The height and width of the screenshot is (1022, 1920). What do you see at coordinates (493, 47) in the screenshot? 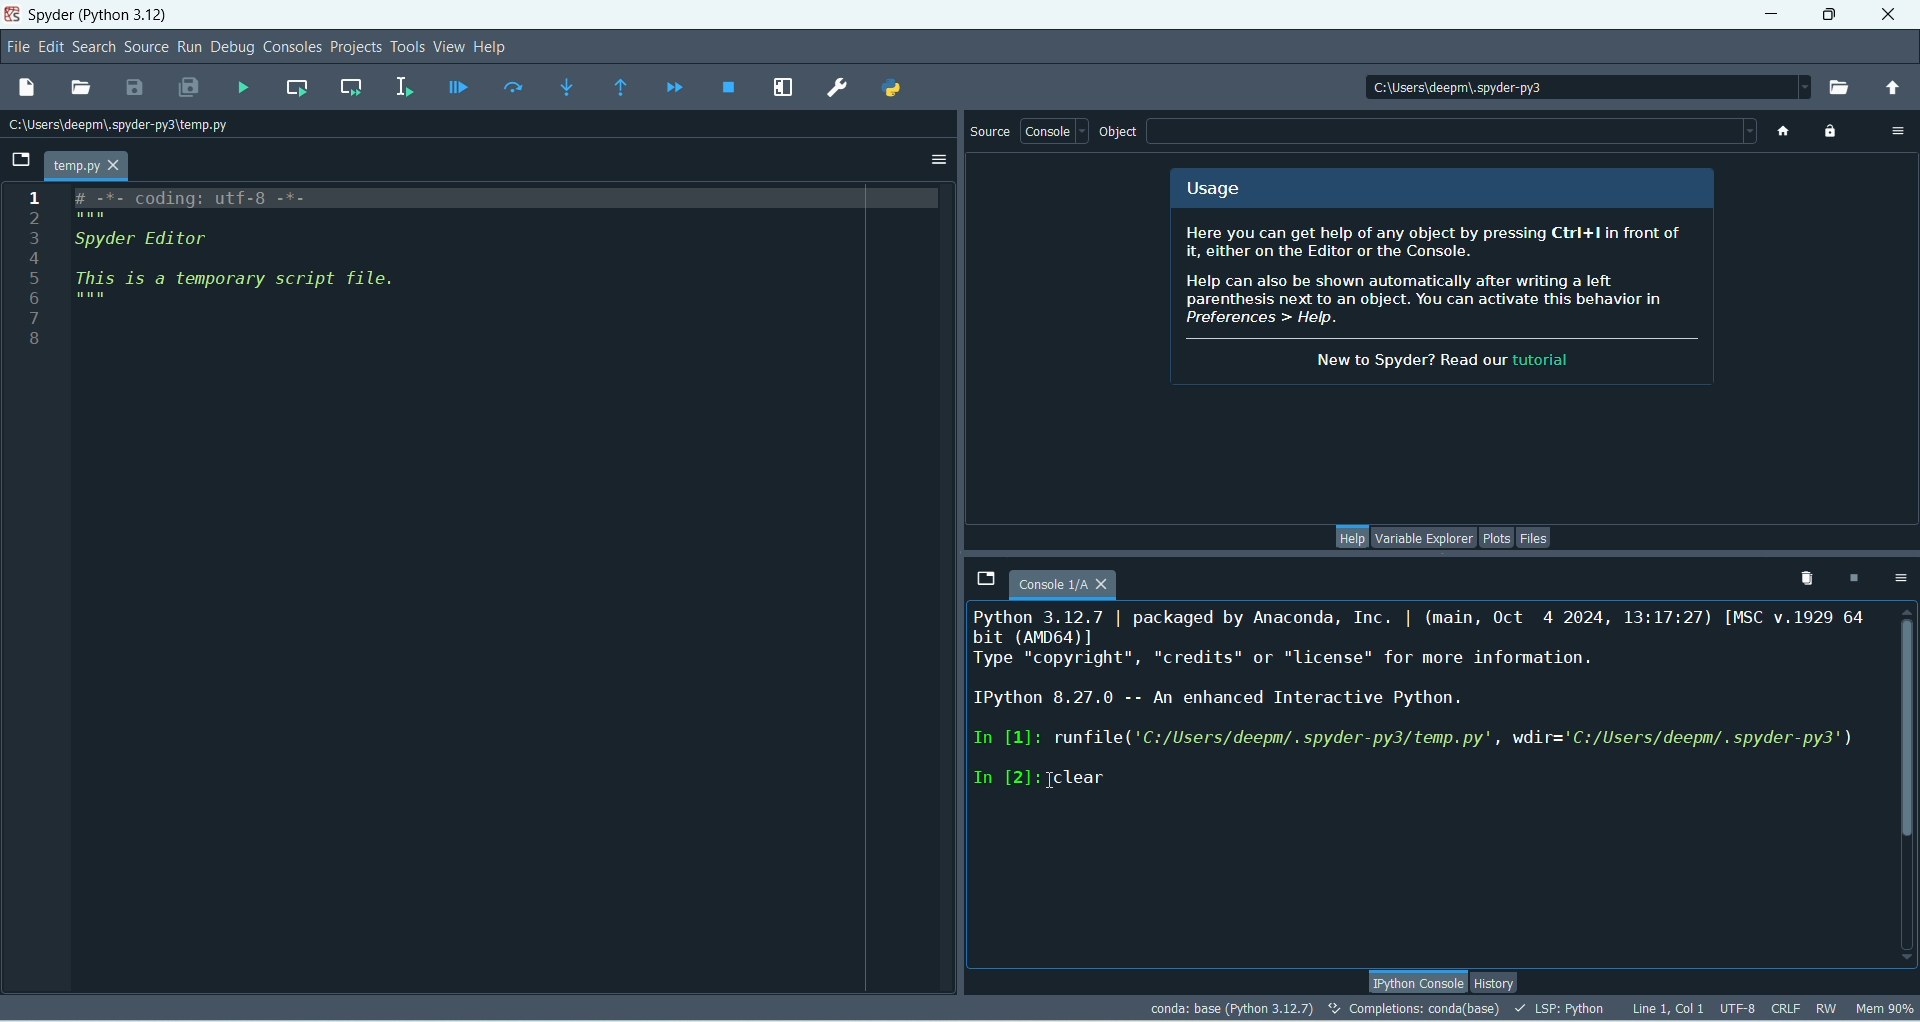
I see `help` at bounding box center [493, 47].